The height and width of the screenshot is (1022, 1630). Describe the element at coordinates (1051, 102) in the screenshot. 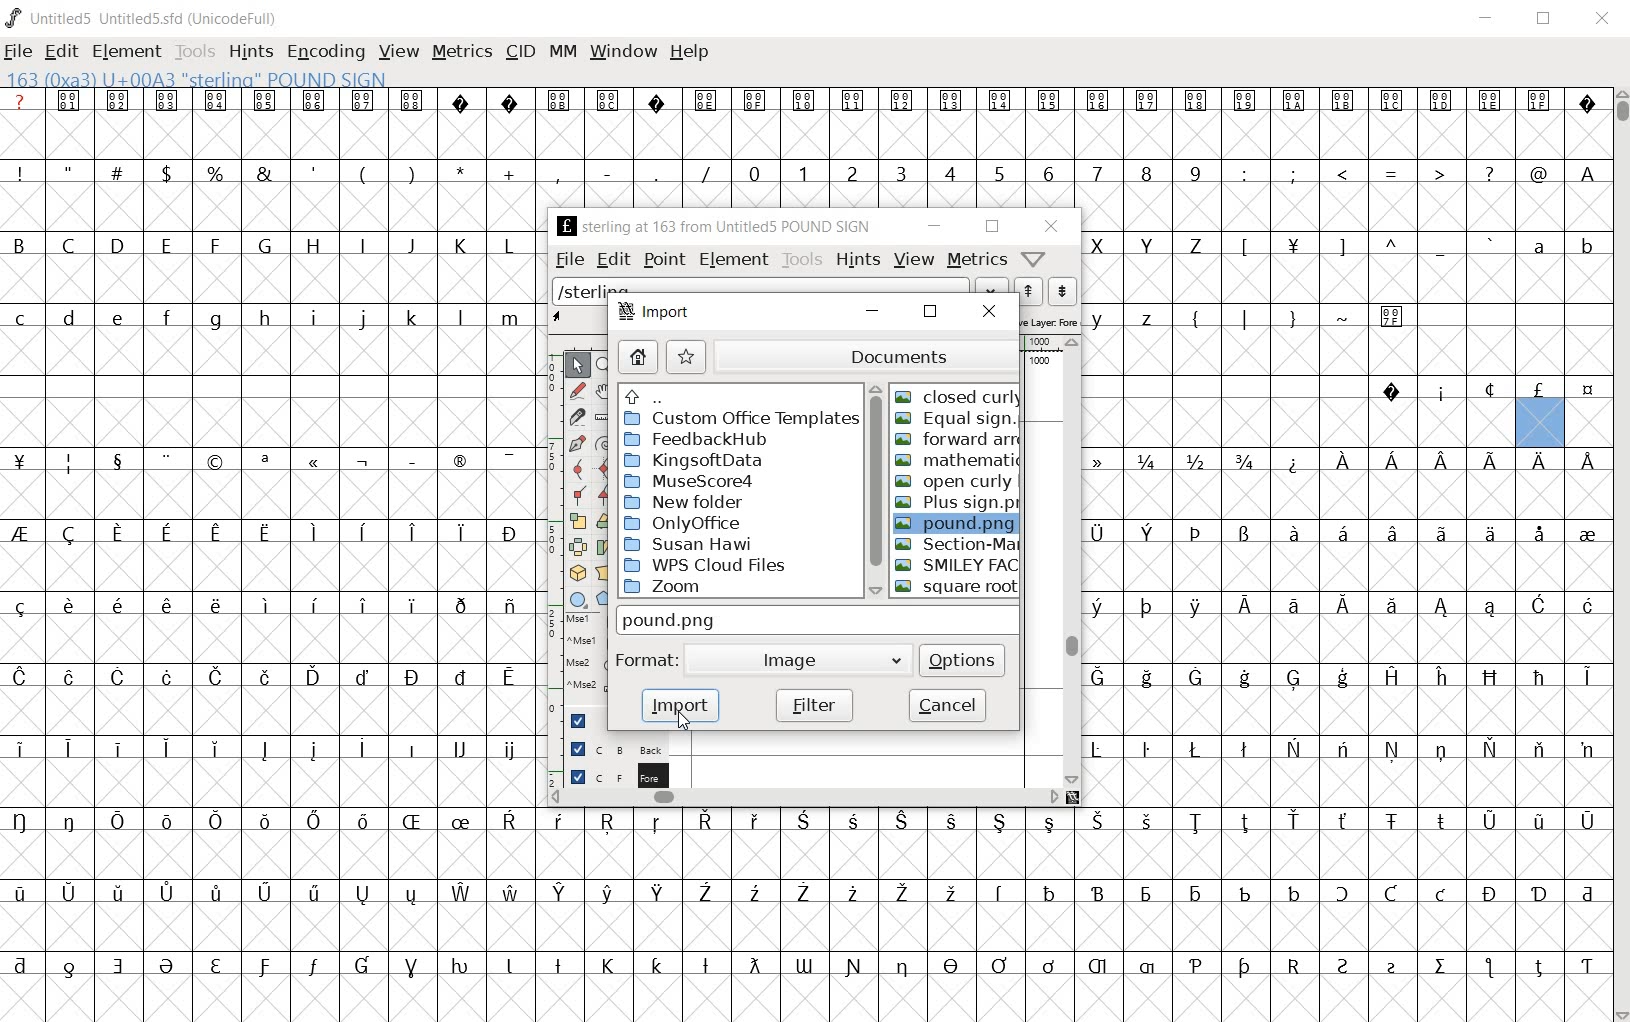

I see `Symbol` at that location.